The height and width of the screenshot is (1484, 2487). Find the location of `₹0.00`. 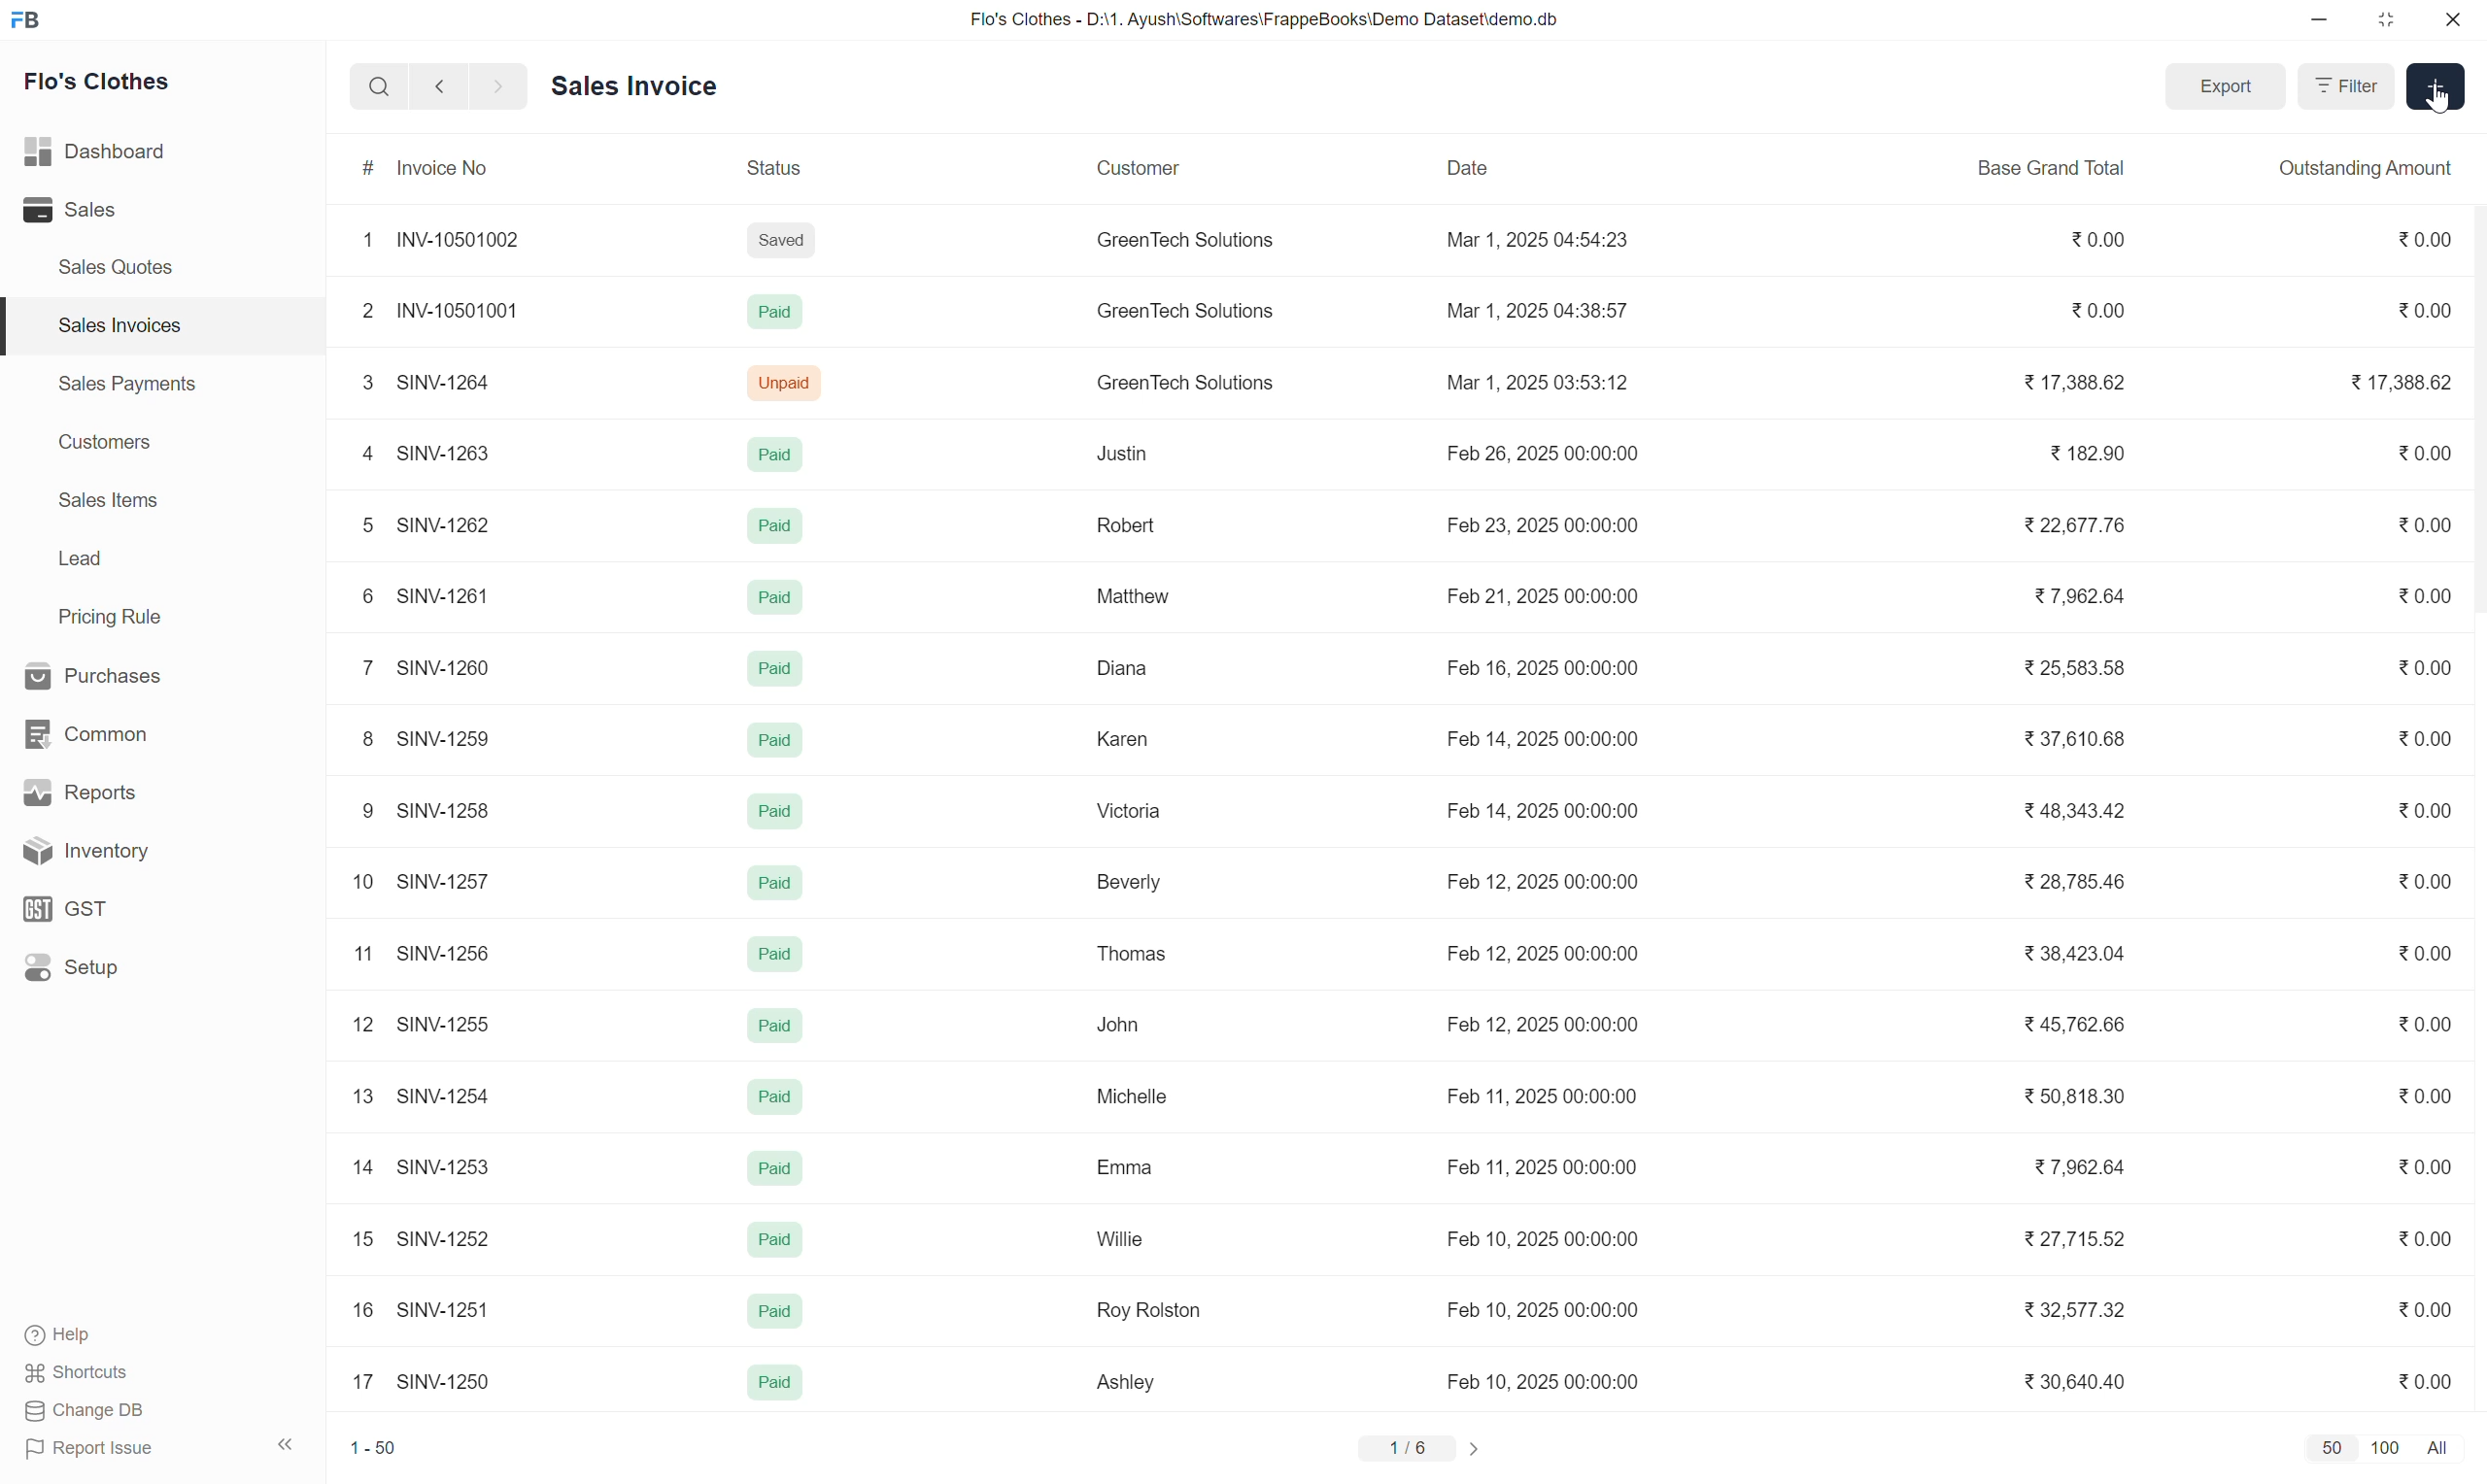

₹0.00 is located at coordinates (2412, 1386).